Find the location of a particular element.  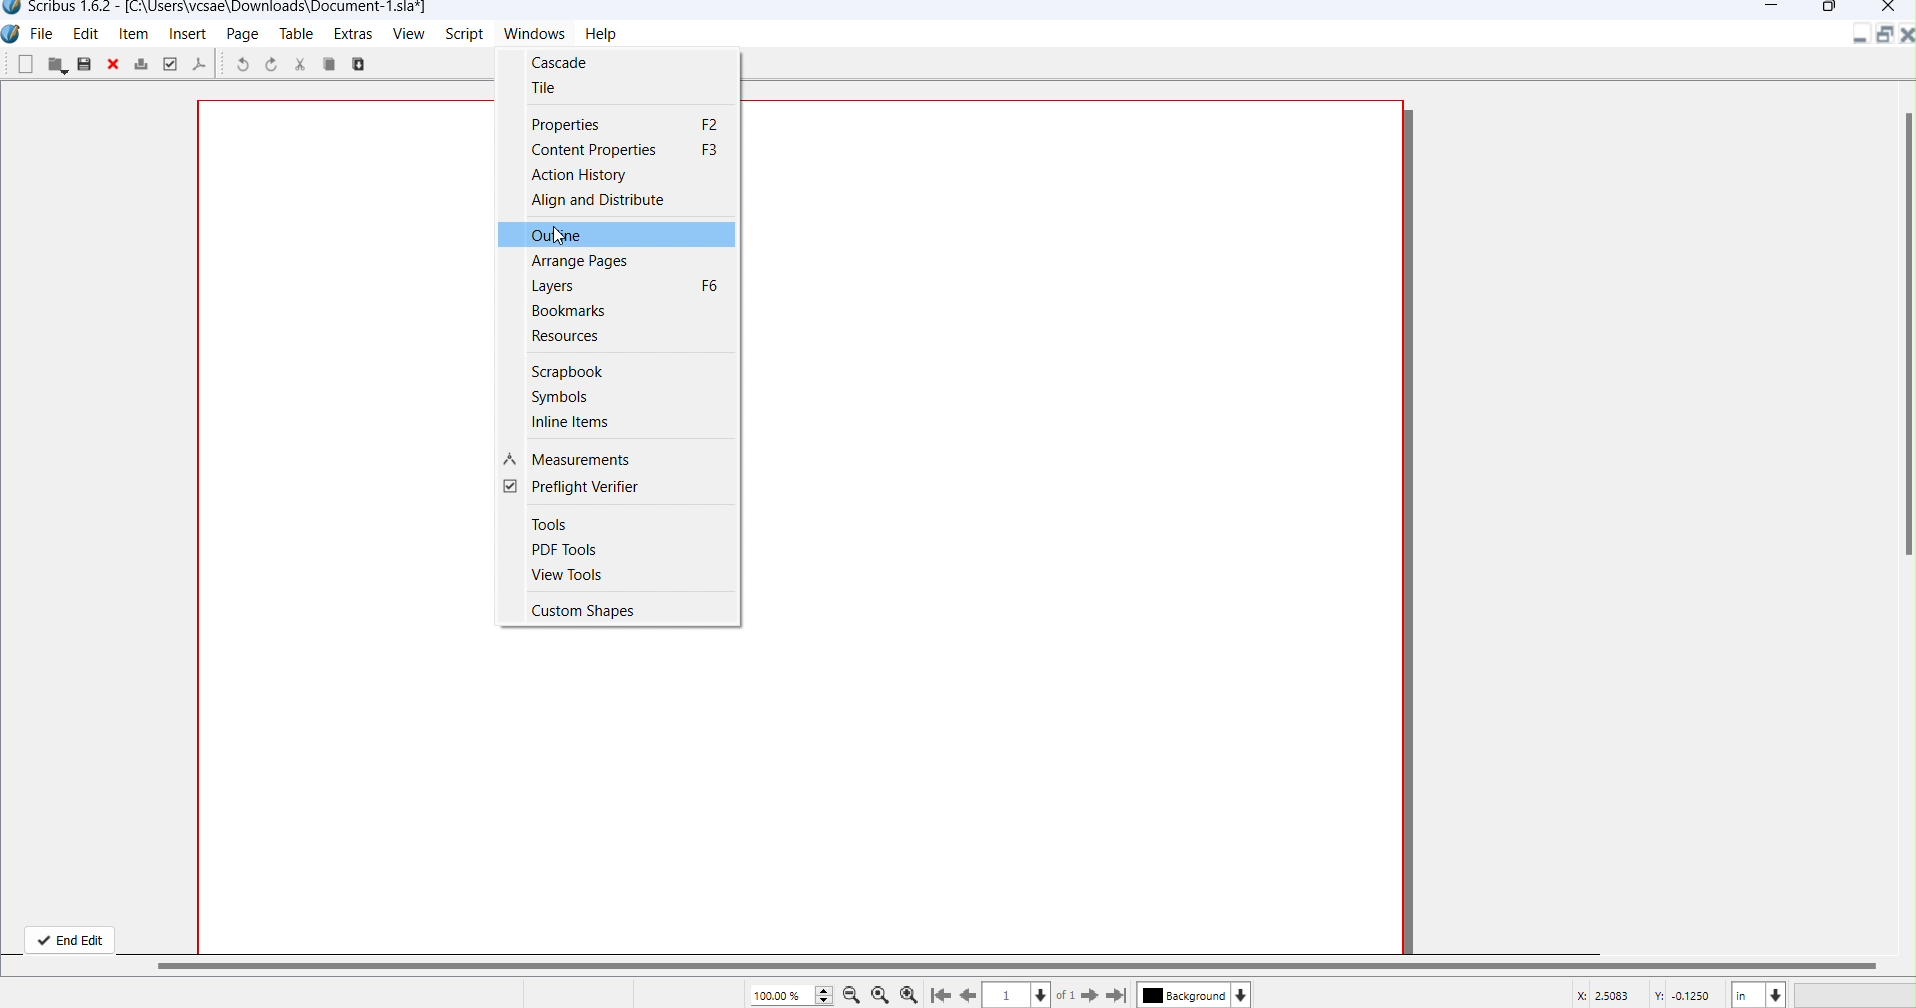

Box is located at coordinates (1828, 9).